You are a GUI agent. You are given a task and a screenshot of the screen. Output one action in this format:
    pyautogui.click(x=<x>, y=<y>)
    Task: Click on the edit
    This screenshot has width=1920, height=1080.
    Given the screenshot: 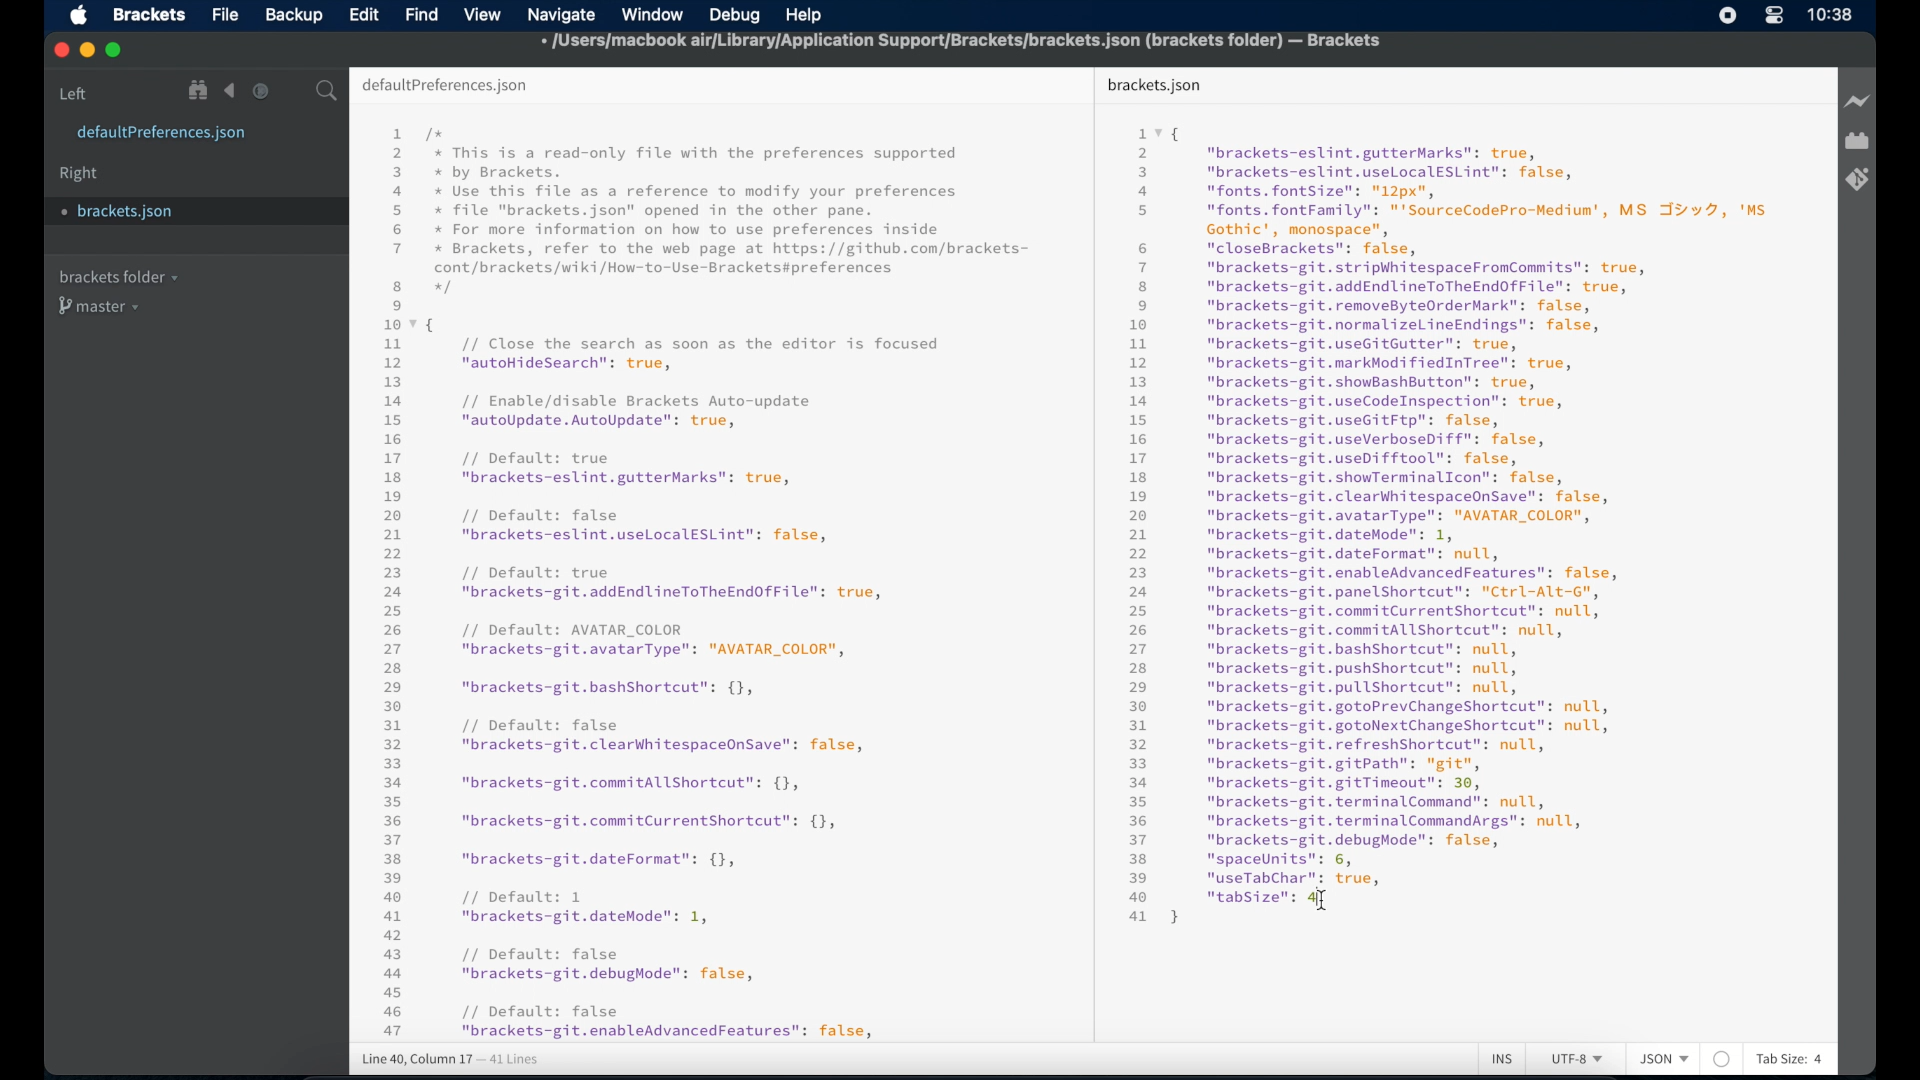 What is the action you would take?
    pyautogui.click(x=363, y=14)
    